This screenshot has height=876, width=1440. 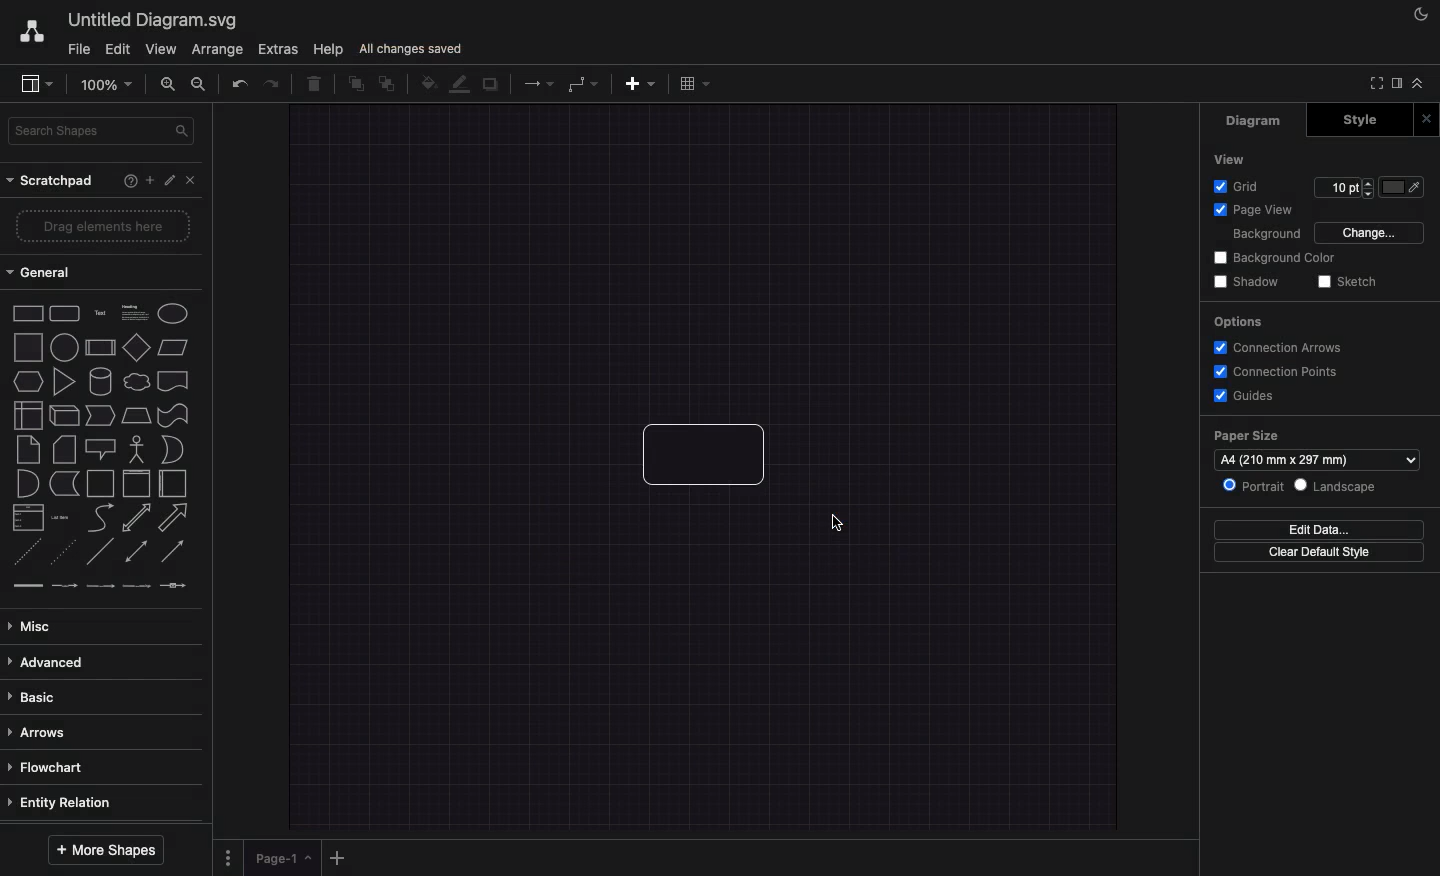 What do you see at coordinates (1243, 397) in the screenshot?
I see `Guides` at bounding box center [1243, 397].